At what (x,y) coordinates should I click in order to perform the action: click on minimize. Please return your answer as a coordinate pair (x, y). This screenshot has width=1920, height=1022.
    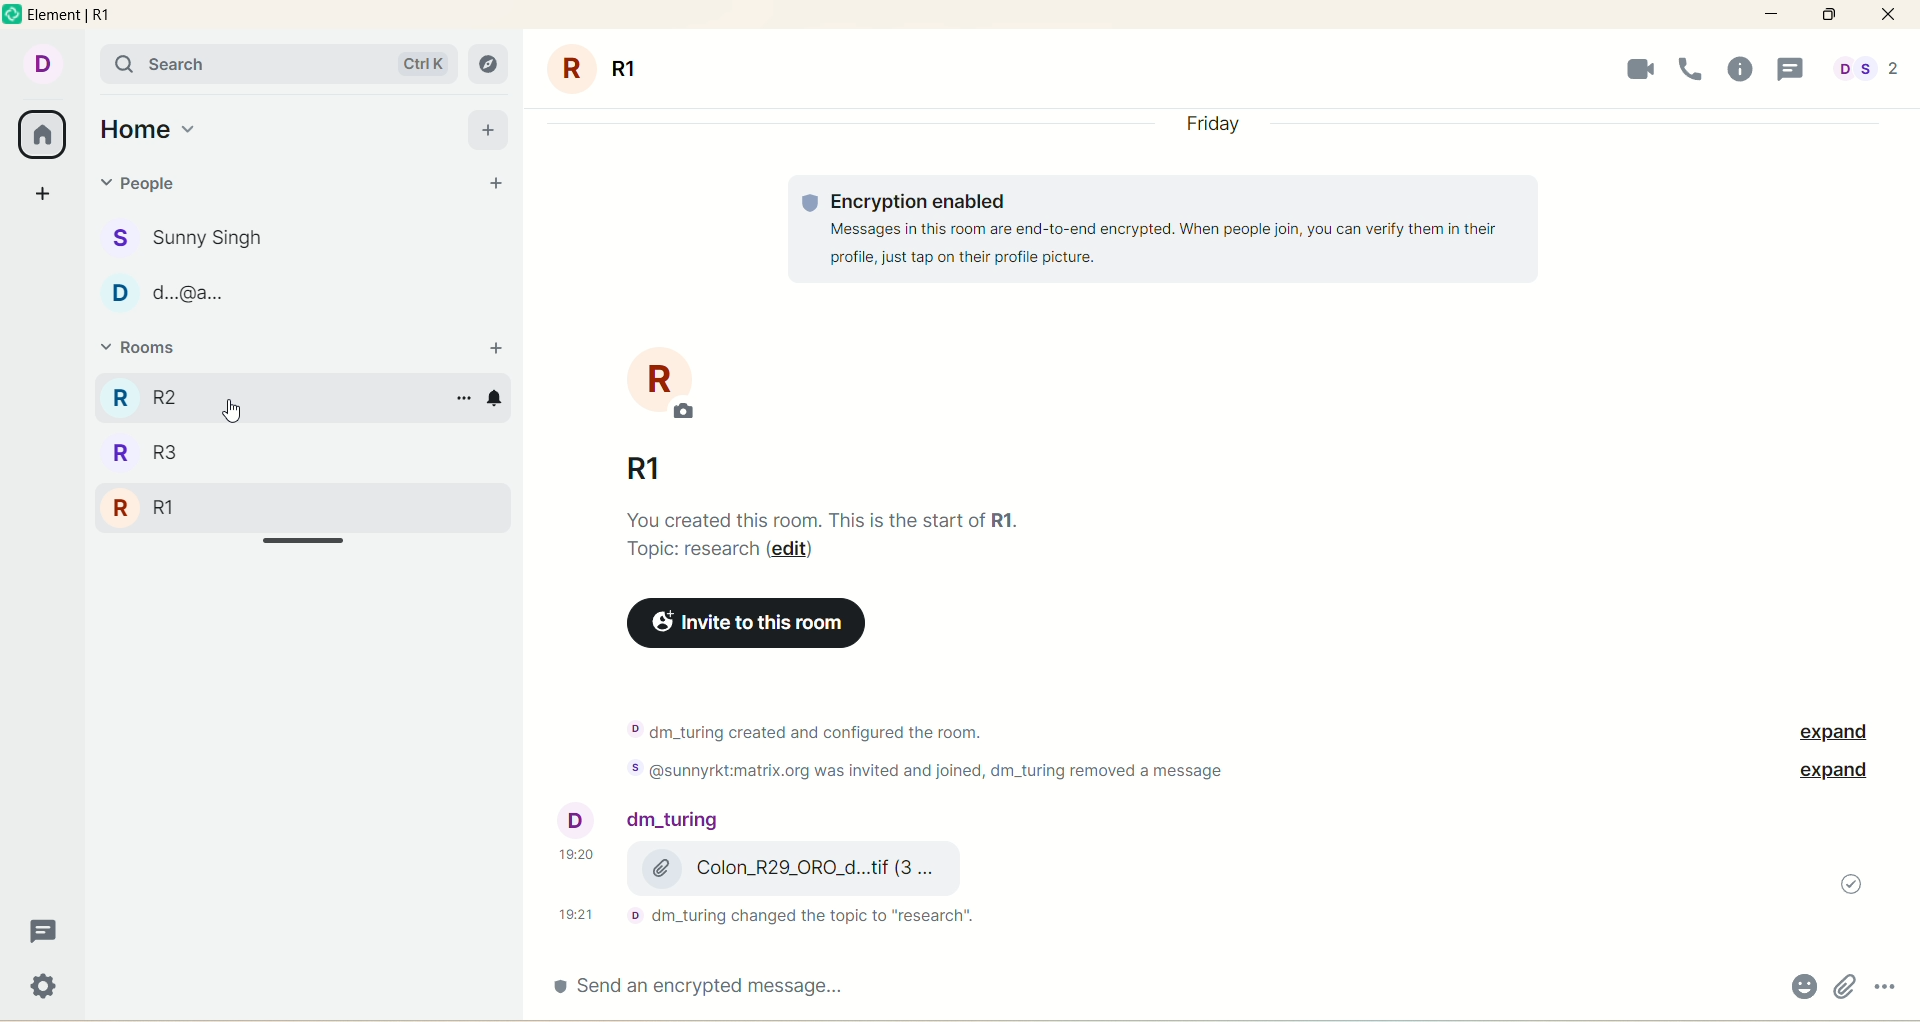
    Looking at the image, I should click on (1773, 12).